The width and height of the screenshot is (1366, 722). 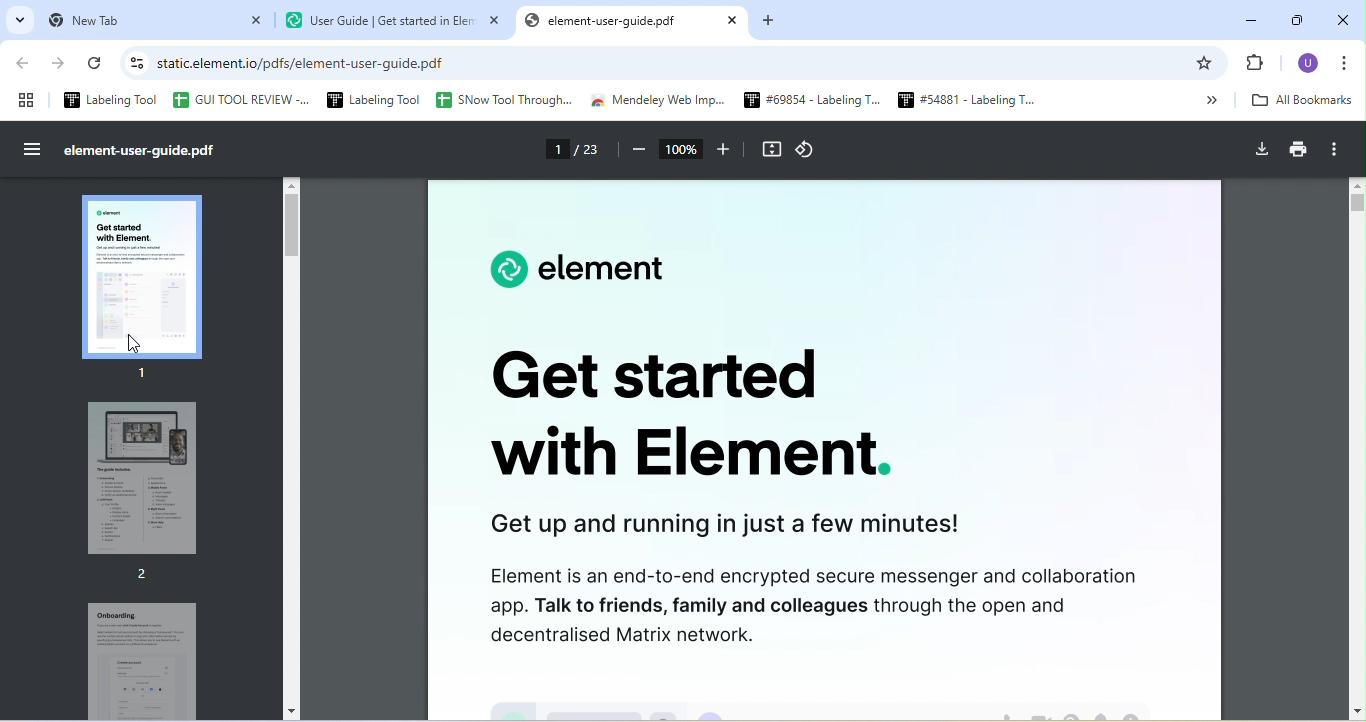 What do you see at coordinates (1357, 446) in the screenshot?
I see `vertical scroll bar` at bounding box center [1357, 446].